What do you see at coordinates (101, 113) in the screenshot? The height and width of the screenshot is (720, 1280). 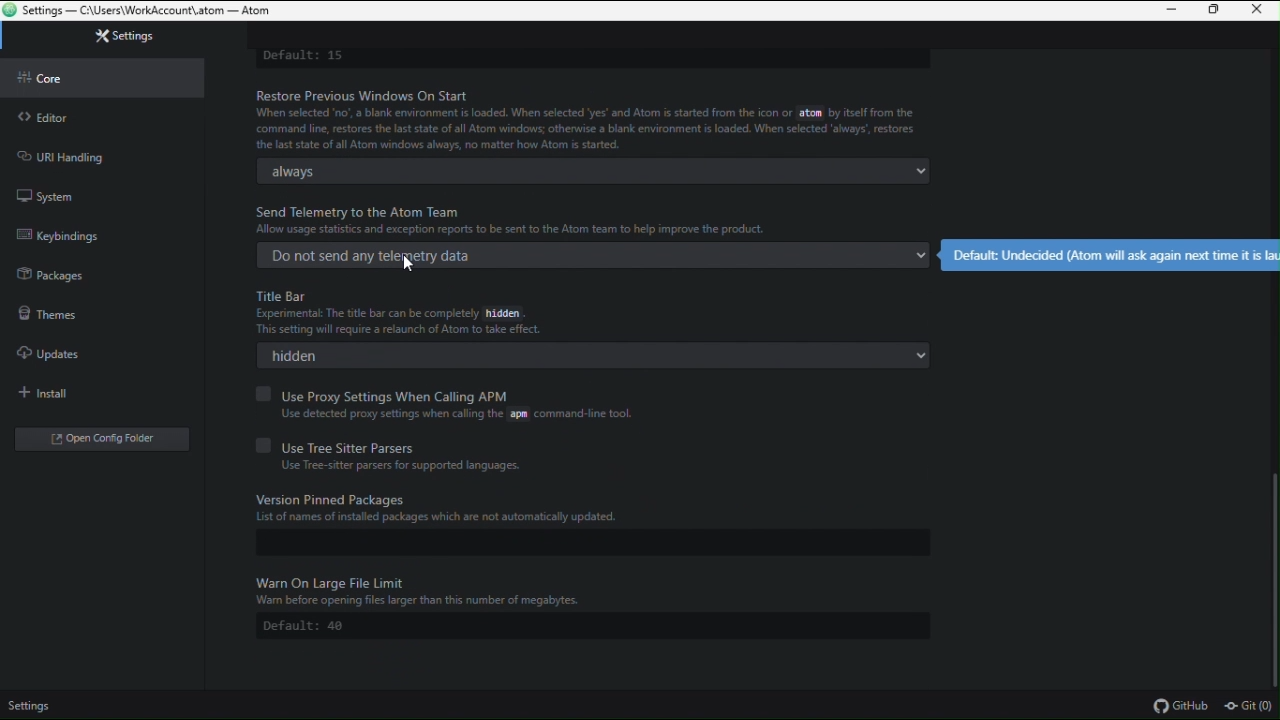 I see `editor` at bounding box center [101, 113].